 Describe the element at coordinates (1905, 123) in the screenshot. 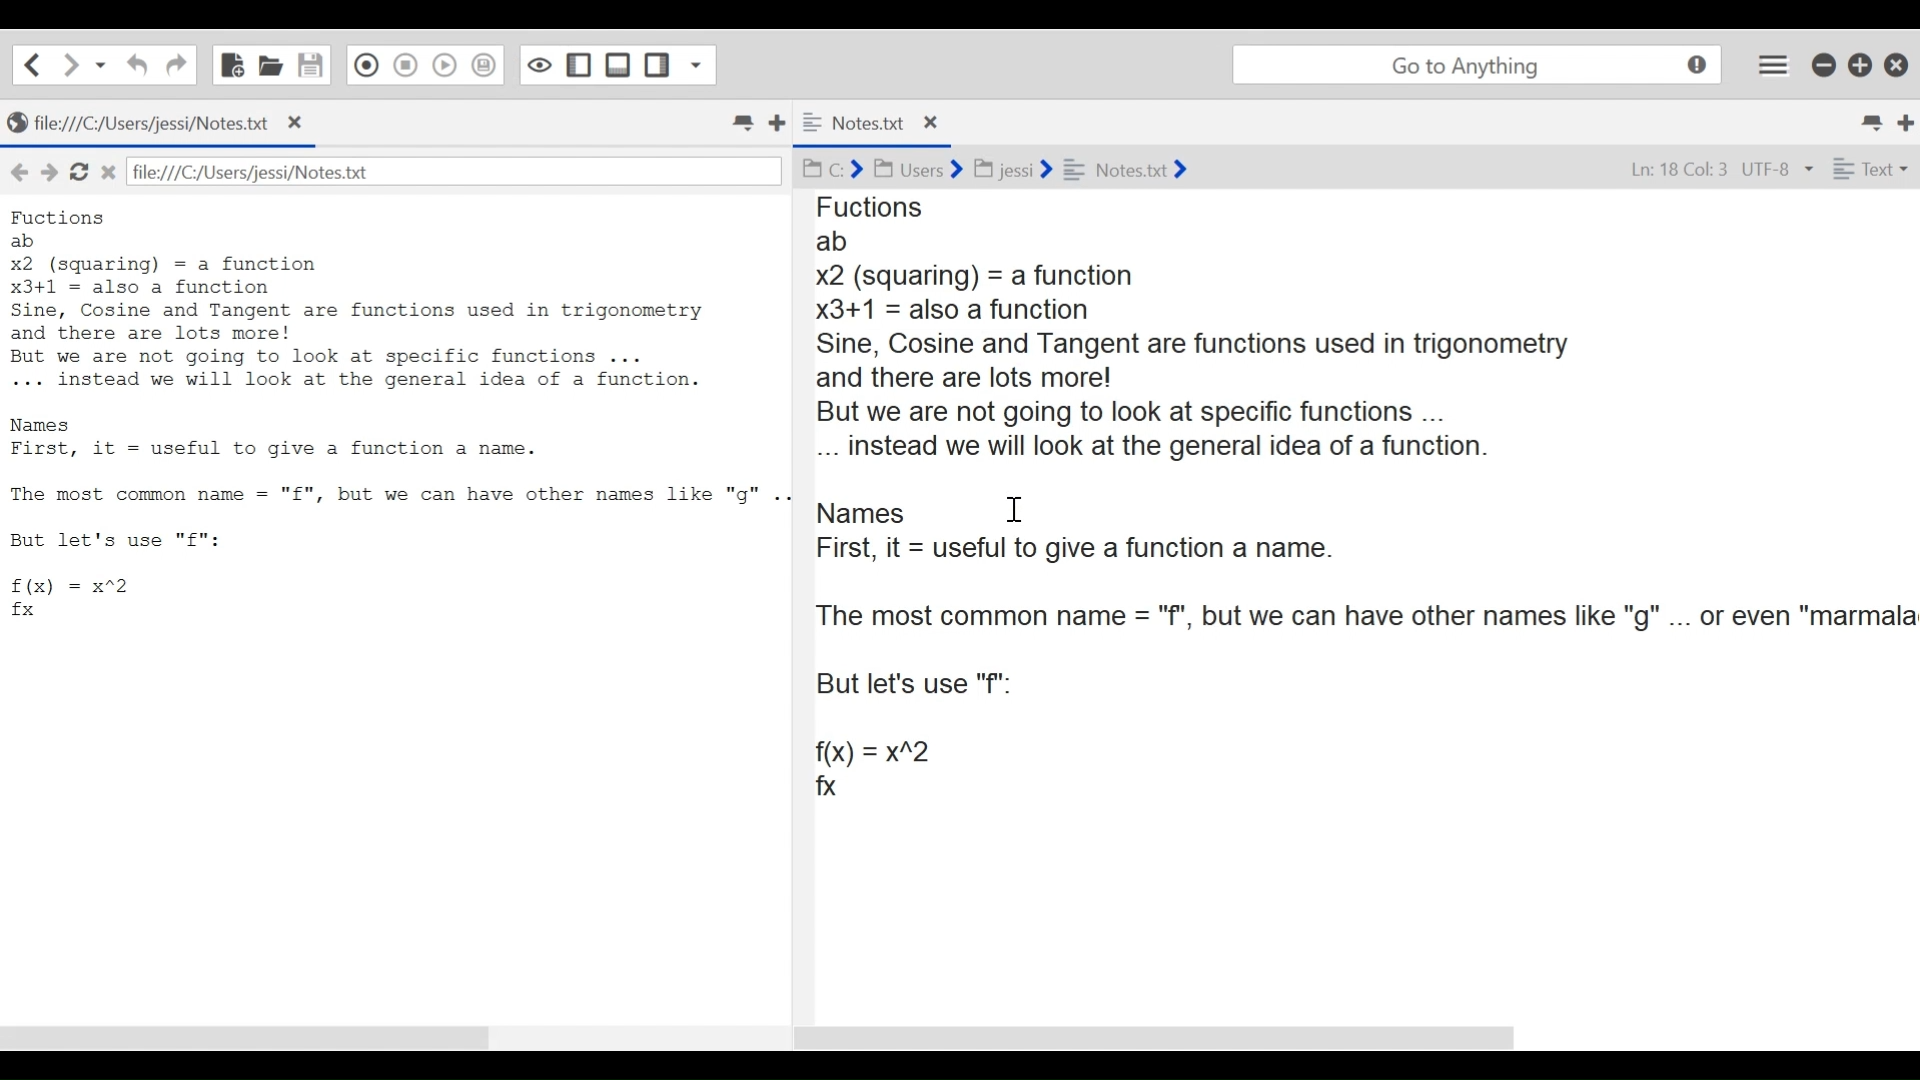

I see `new tab` at that location.